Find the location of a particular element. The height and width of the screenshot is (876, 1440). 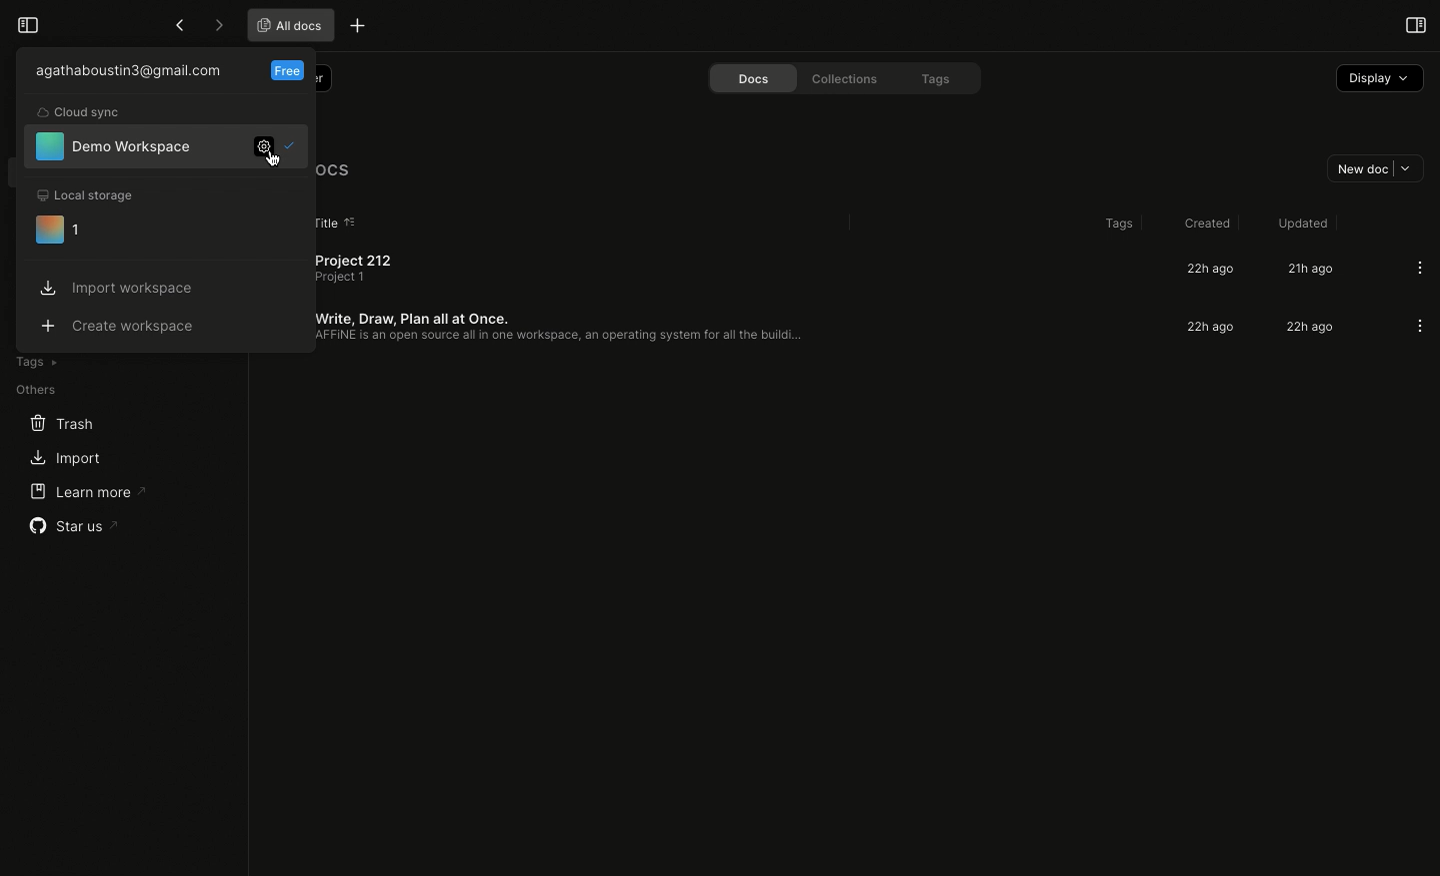

Open right panel is located at coordinates (1413, 24).